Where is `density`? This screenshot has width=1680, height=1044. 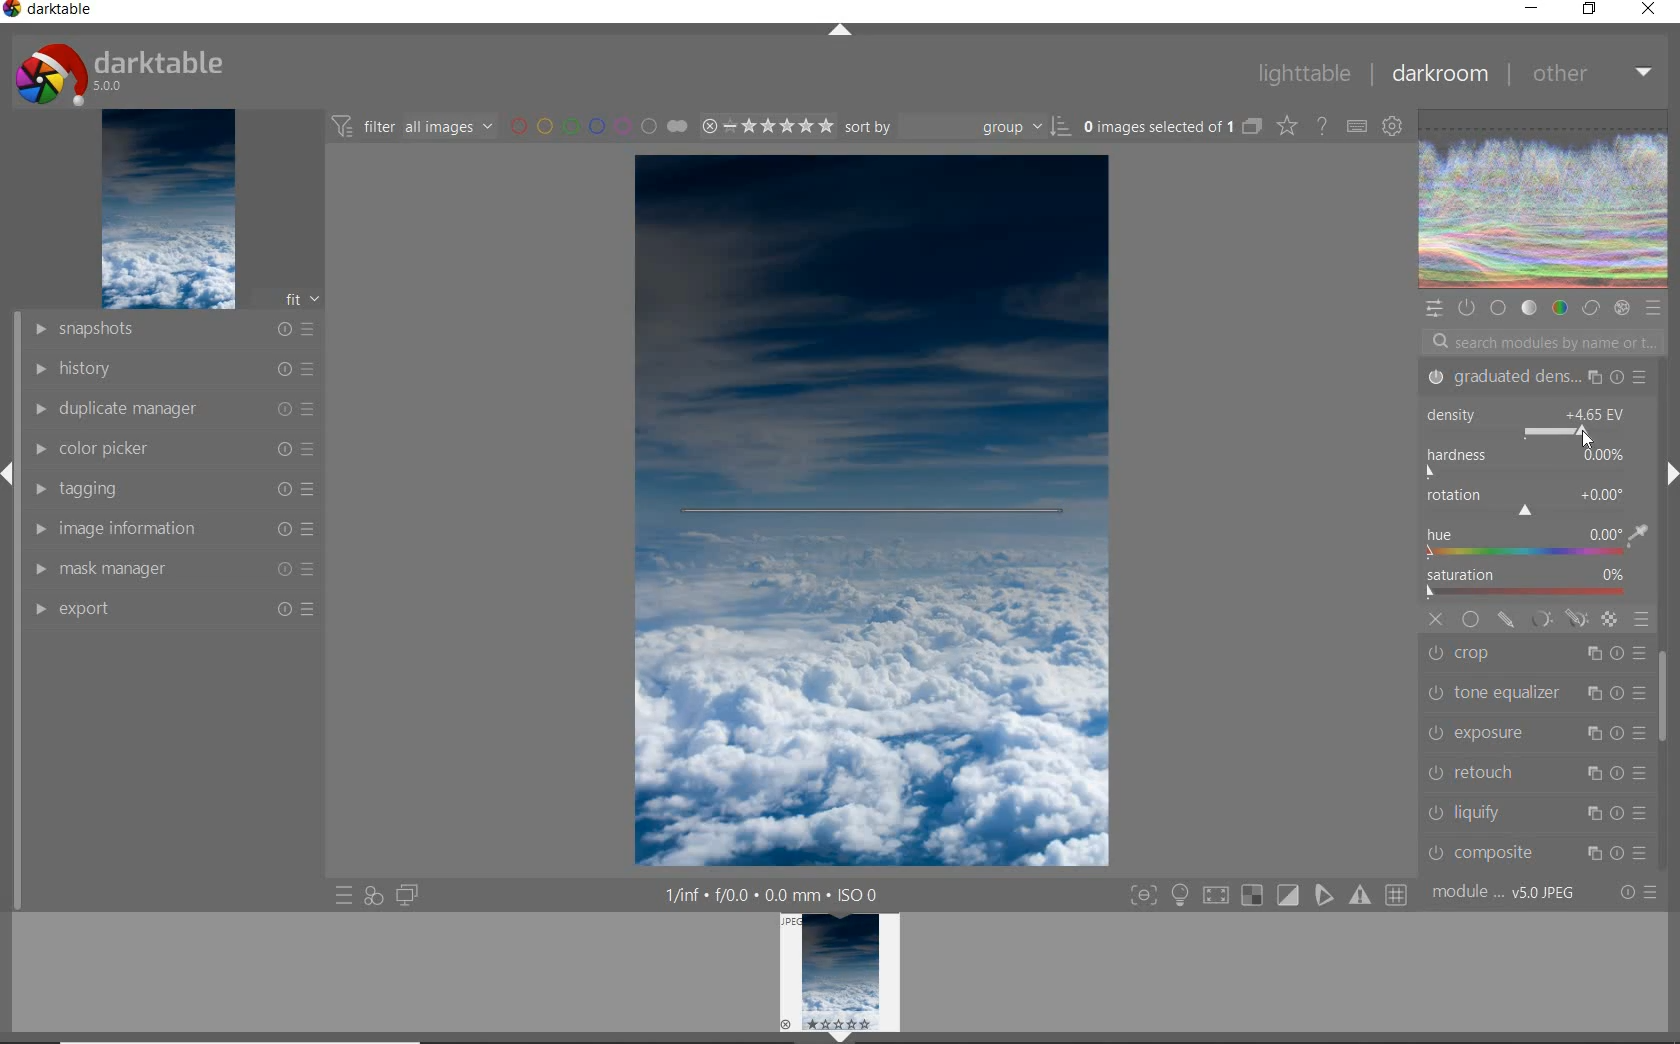 density is located at coordinates (1537, 424).